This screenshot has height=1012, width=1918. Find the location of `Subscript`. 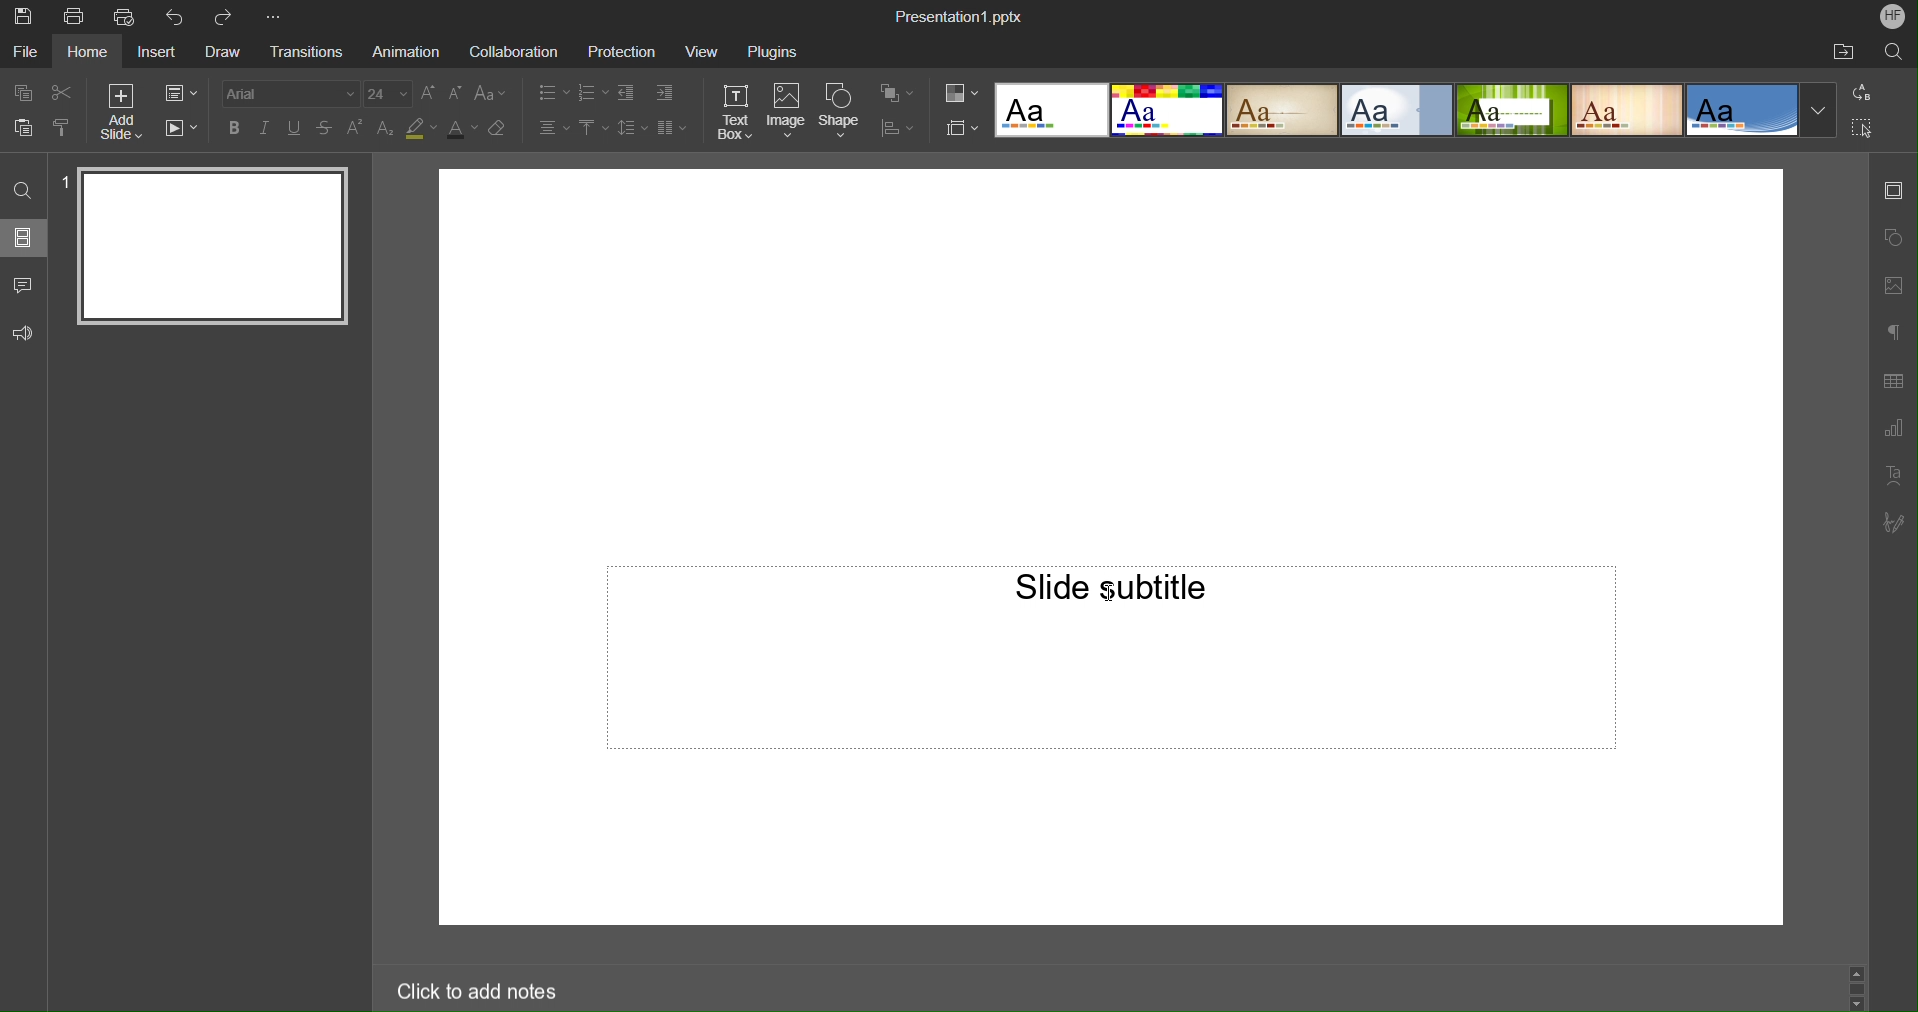

Subscript is located at coordinates (383, 128).